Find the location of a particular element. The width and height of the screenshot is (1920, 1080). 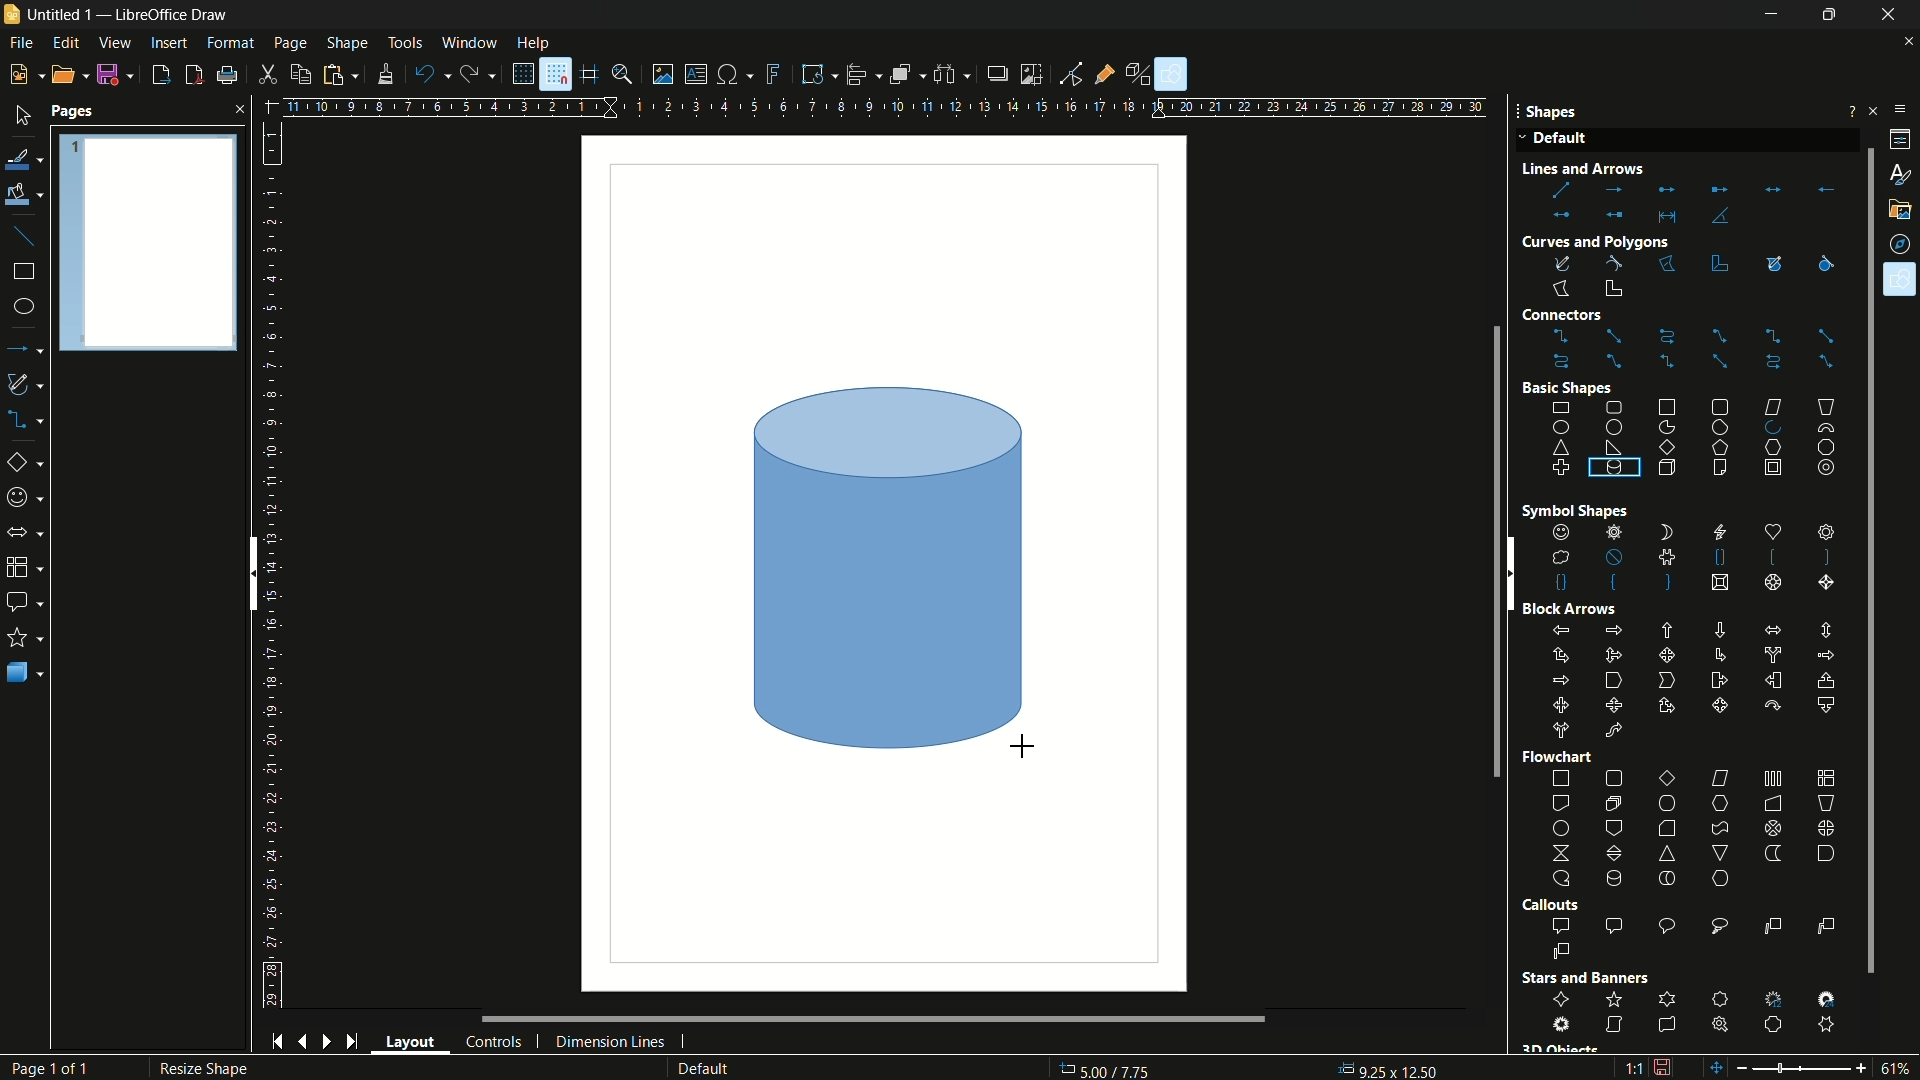

length measuring scale is located at coordinates (277, 565).